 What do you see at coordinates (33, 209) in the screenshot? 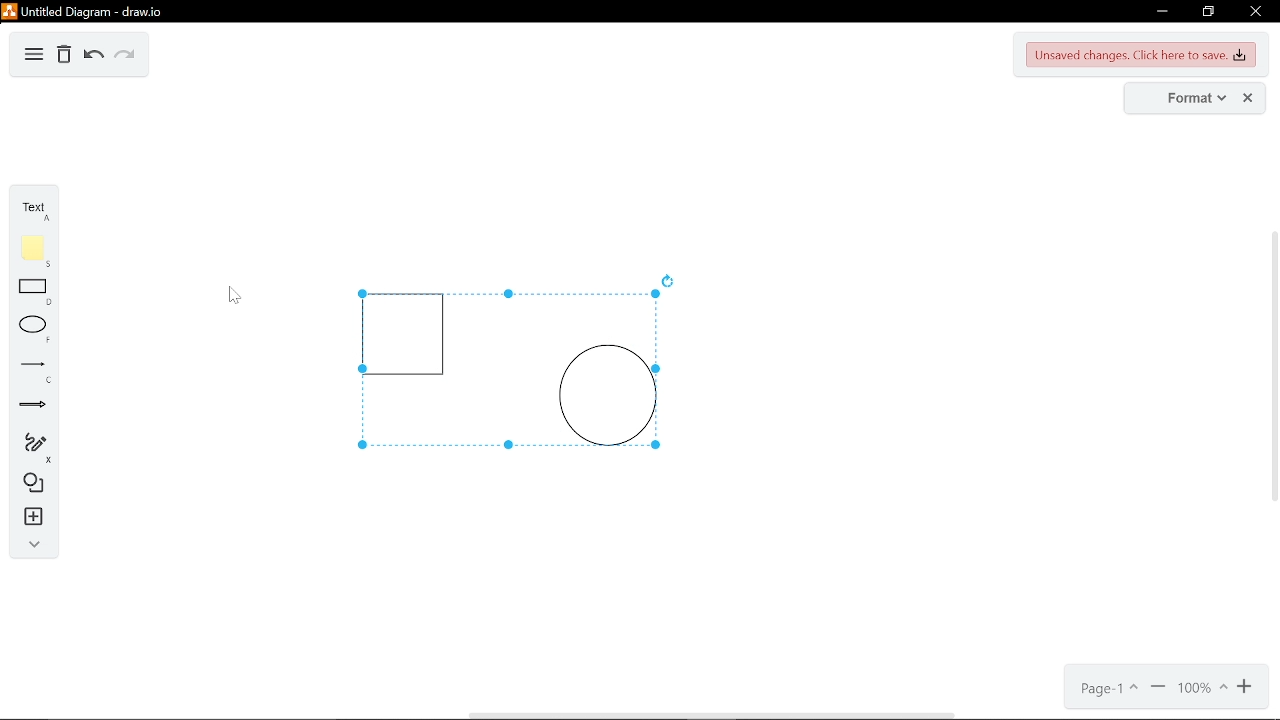
I see `text` at bounding box center [33, 209].